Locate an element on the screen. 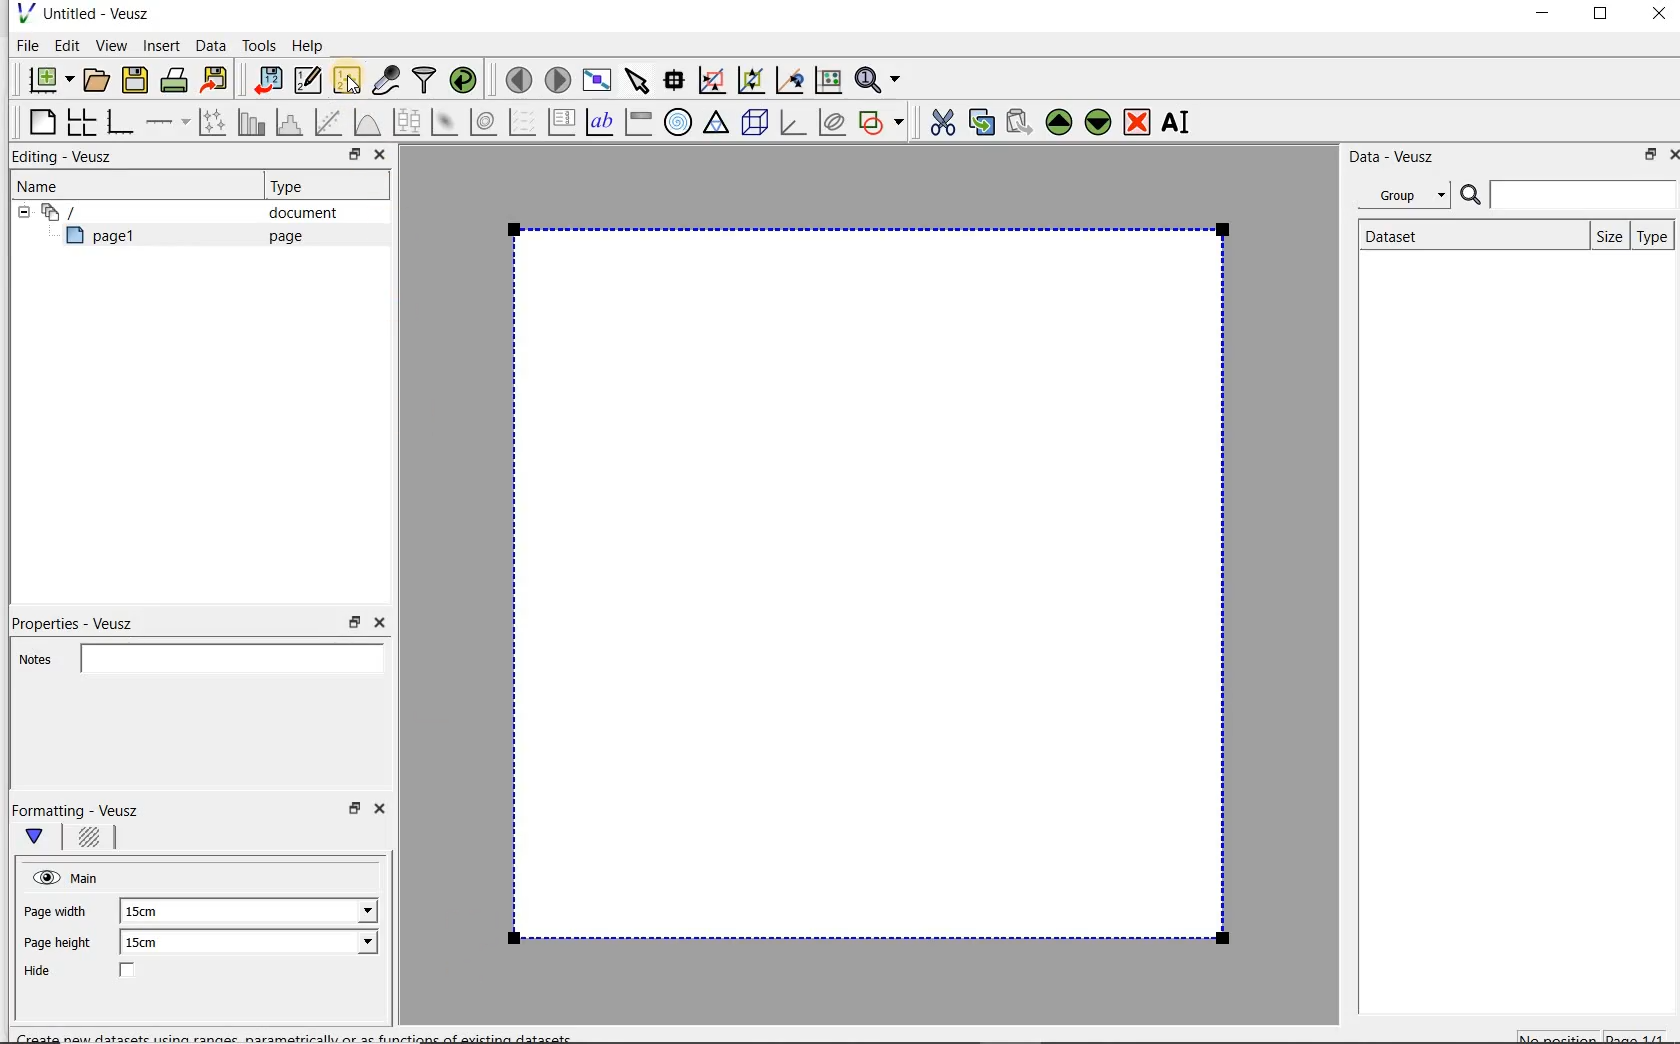 The height and width of the screenshot is (1044, 1680). move to the previous page is located at coordinates (520, 77).